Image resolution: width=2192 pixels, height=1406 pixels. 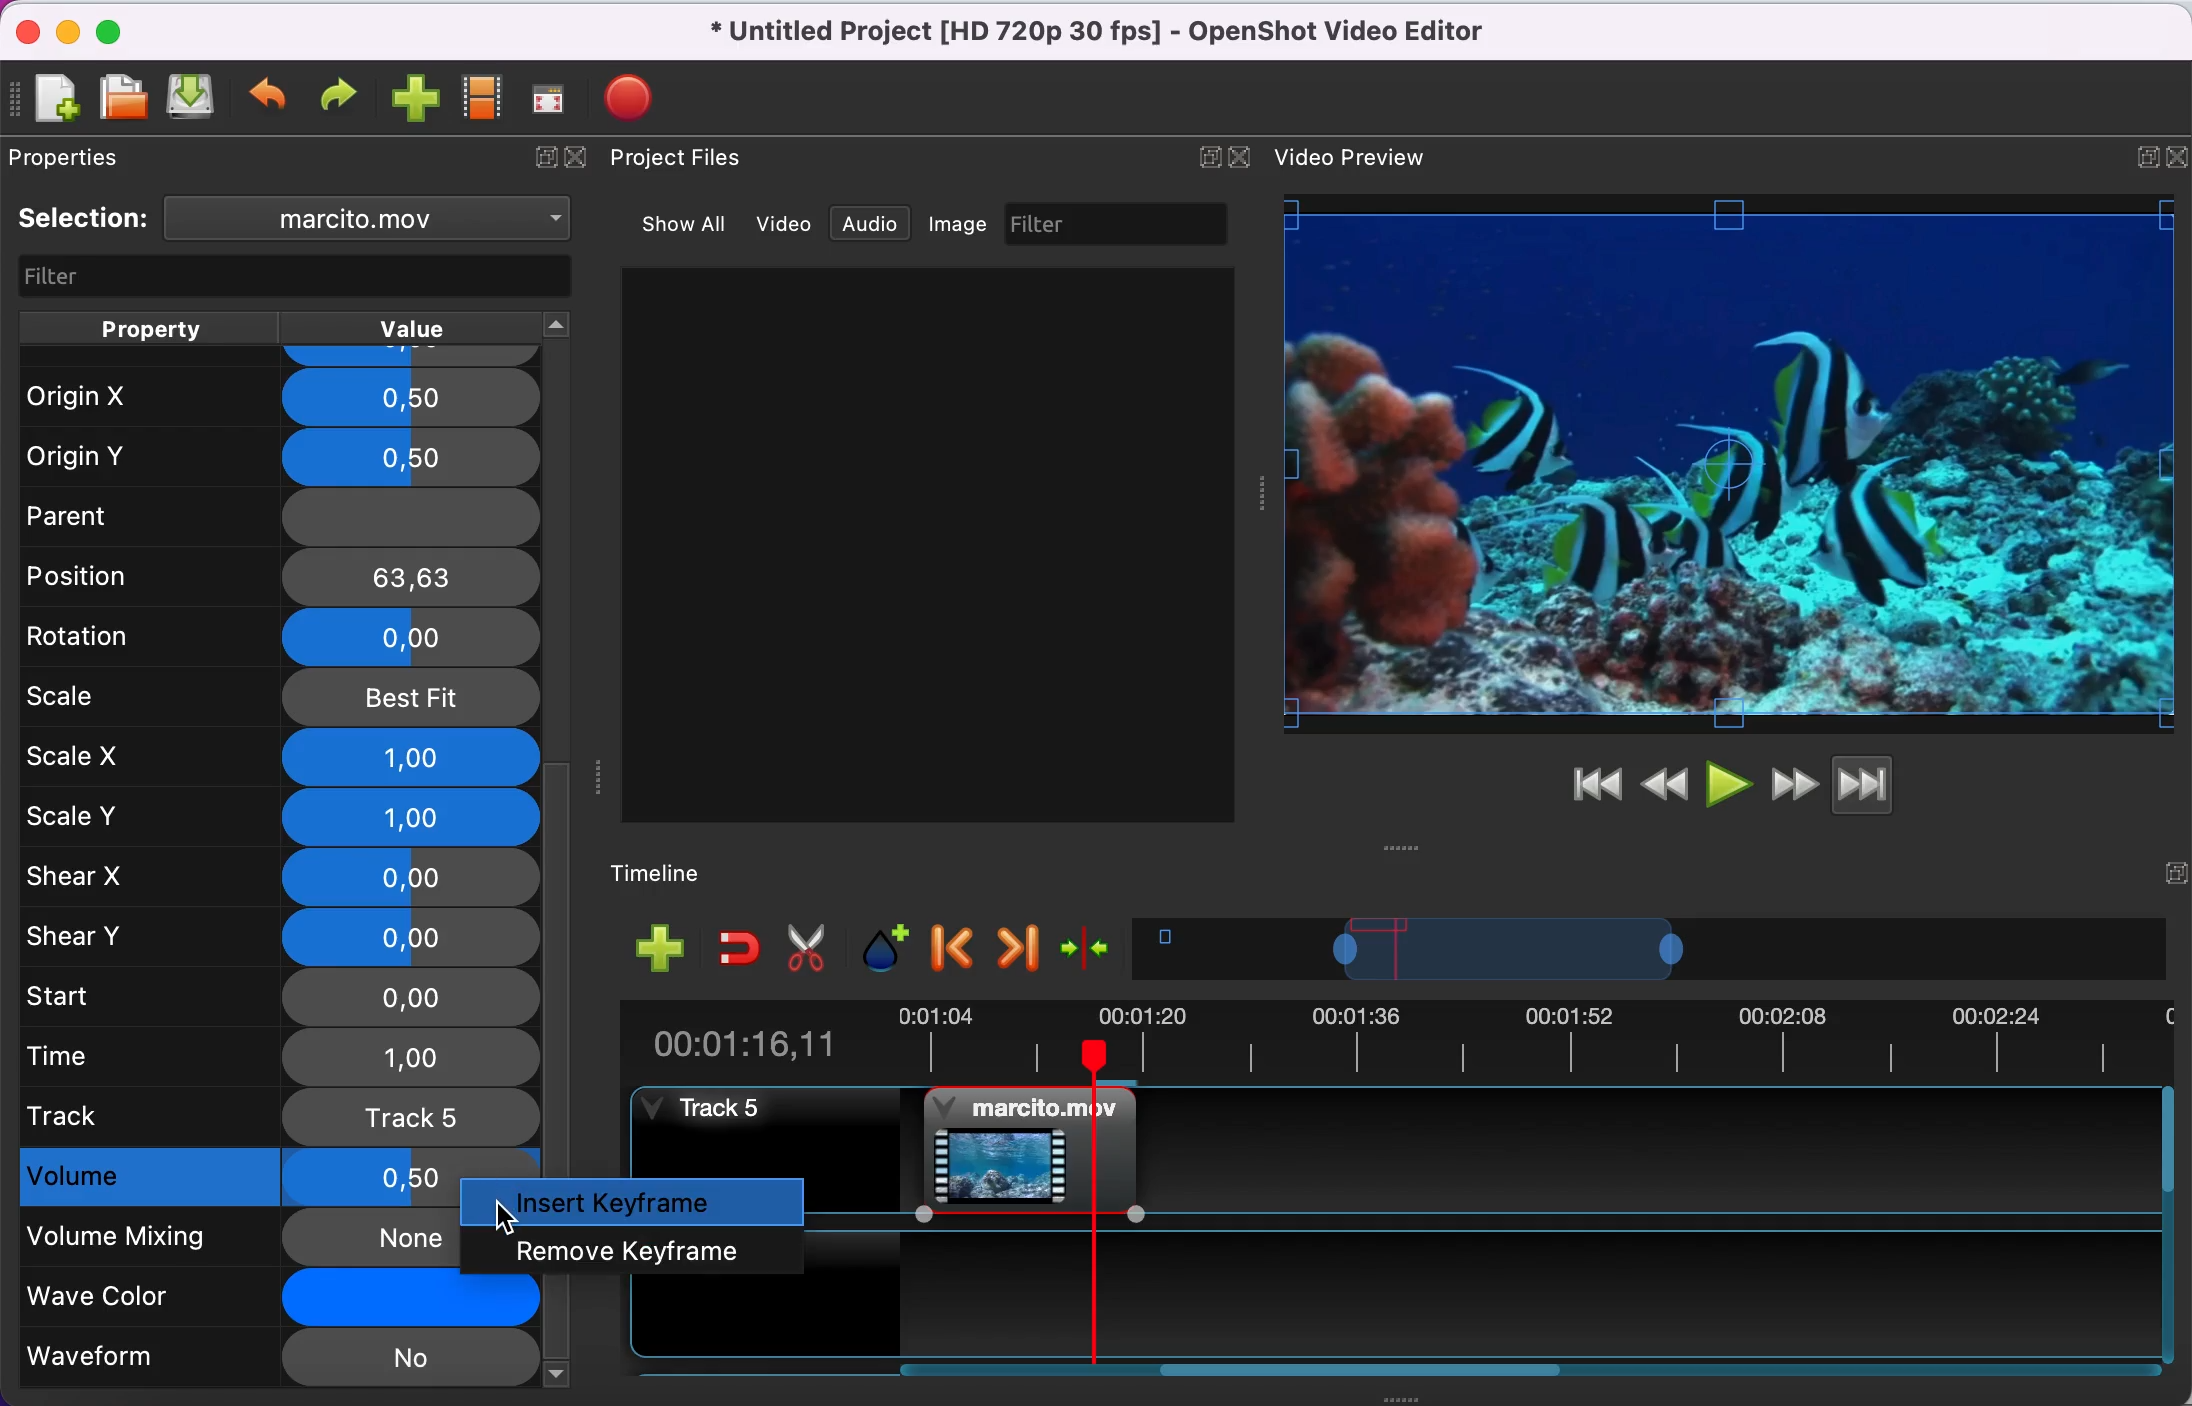 What do you see at coordinates (643, 1202) in the screenshot?
I see `insert keyframe` at bounding box center [643, 1202].